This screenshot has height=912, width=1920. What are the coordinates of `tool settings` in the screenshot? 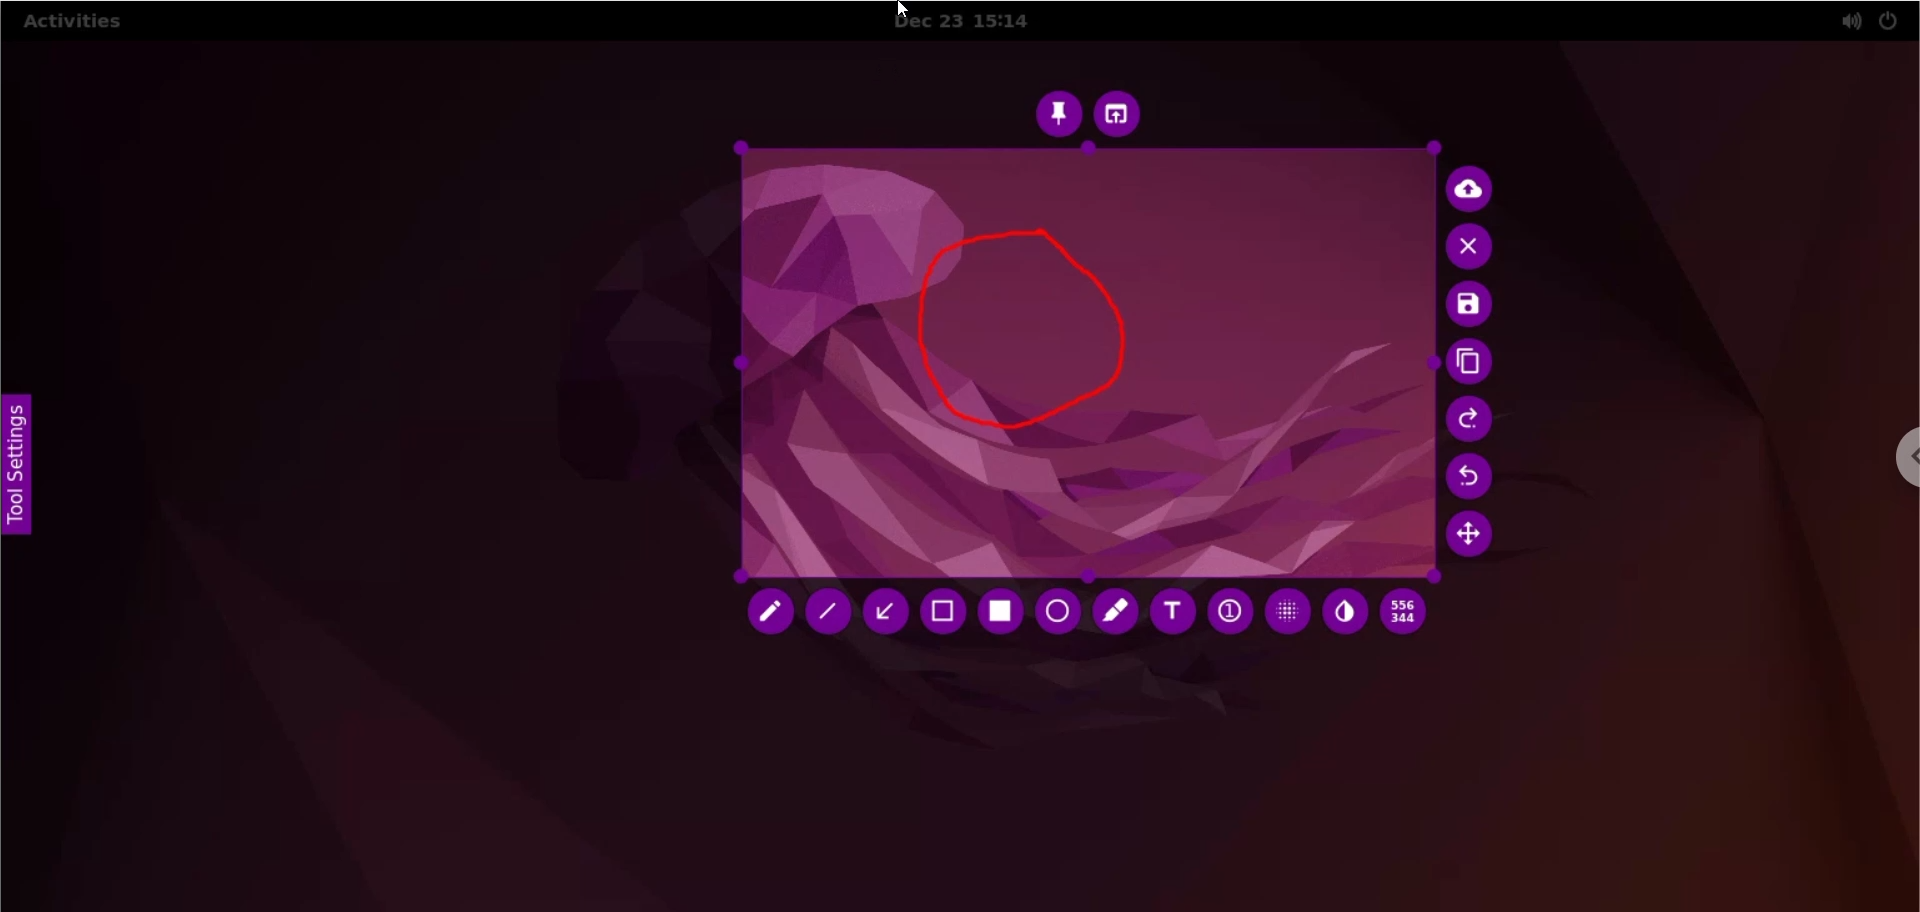 It's located at (19, 469).